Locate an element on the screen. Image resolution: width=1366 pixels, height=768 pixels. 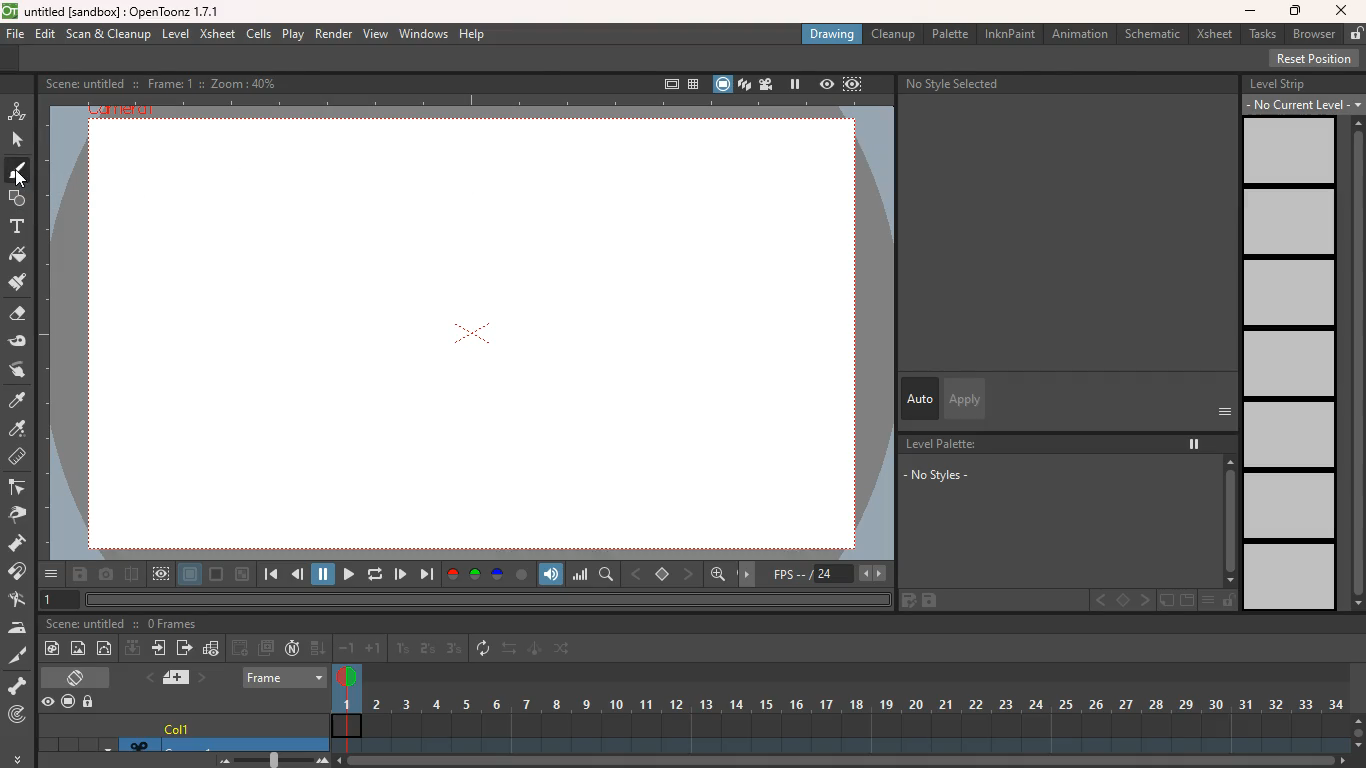
select is located at coordinates (19, 140).